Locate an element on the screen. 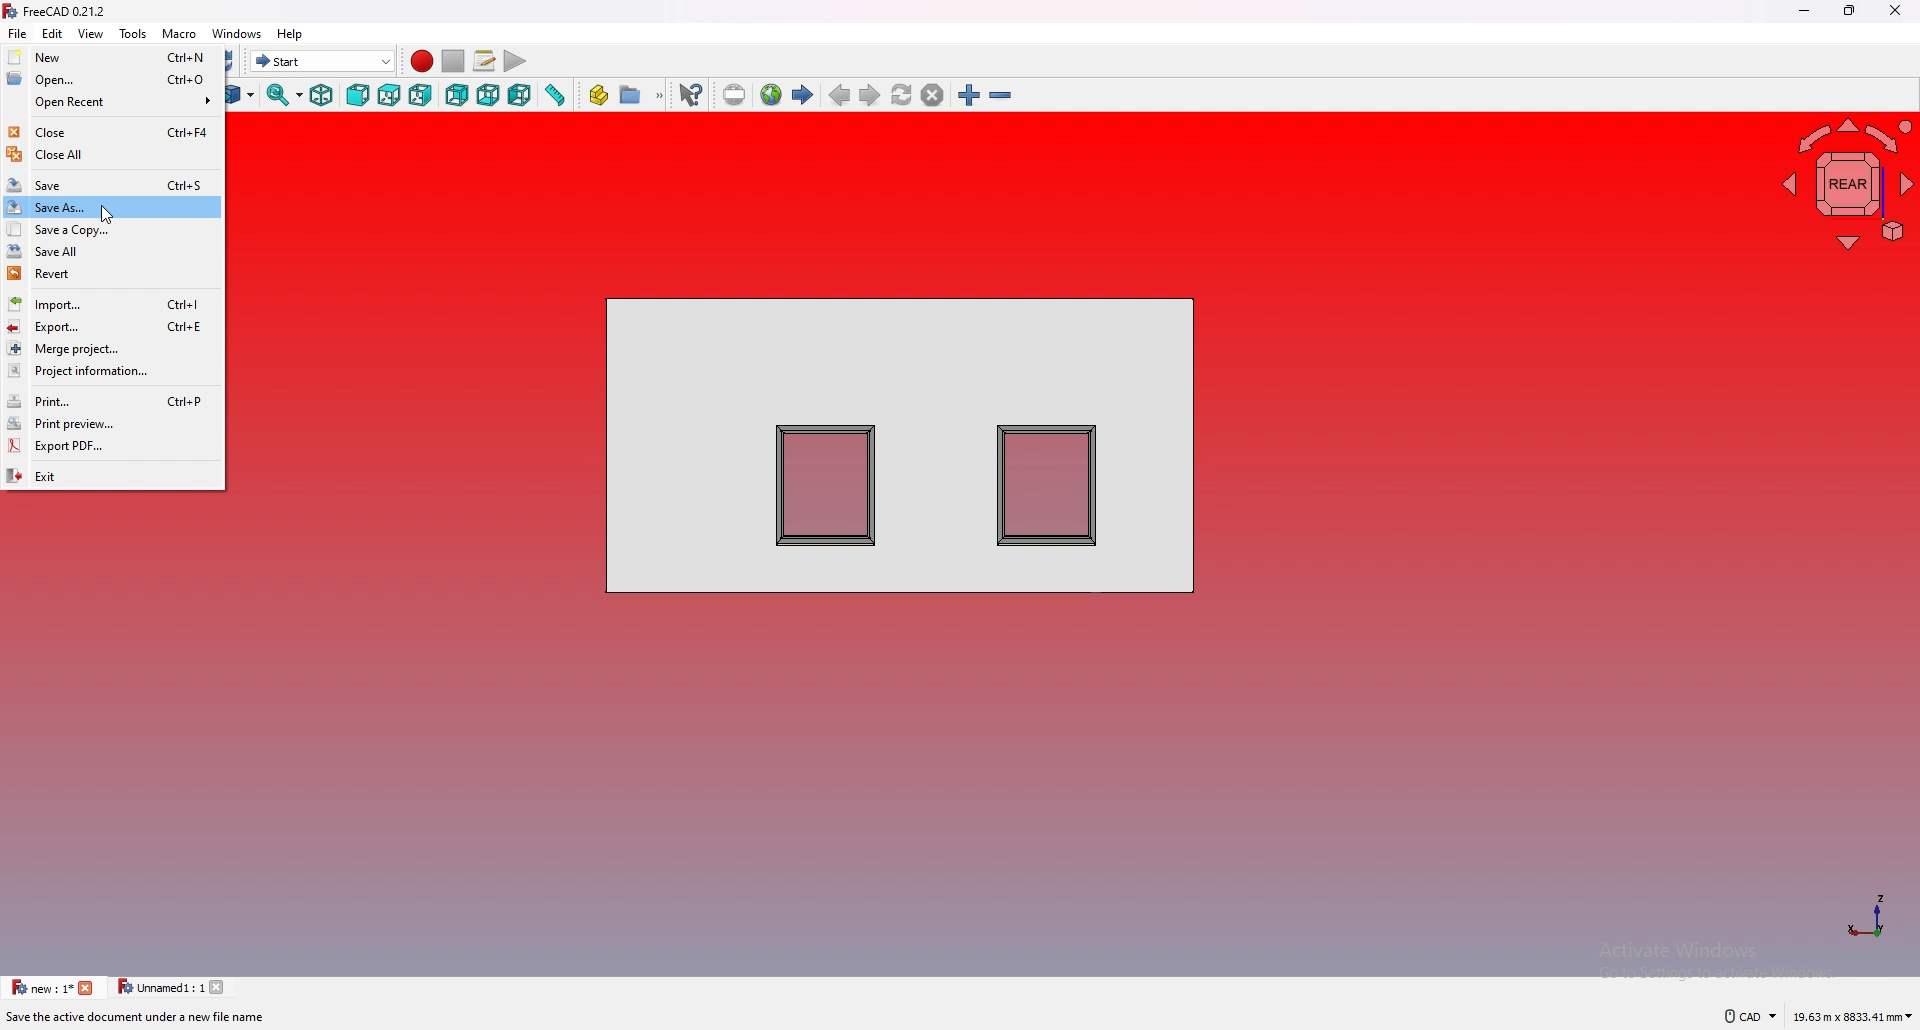 Image resolution: width=1920 pixels, height=1030 pixels. refresh is located at coordinates (236, 61).